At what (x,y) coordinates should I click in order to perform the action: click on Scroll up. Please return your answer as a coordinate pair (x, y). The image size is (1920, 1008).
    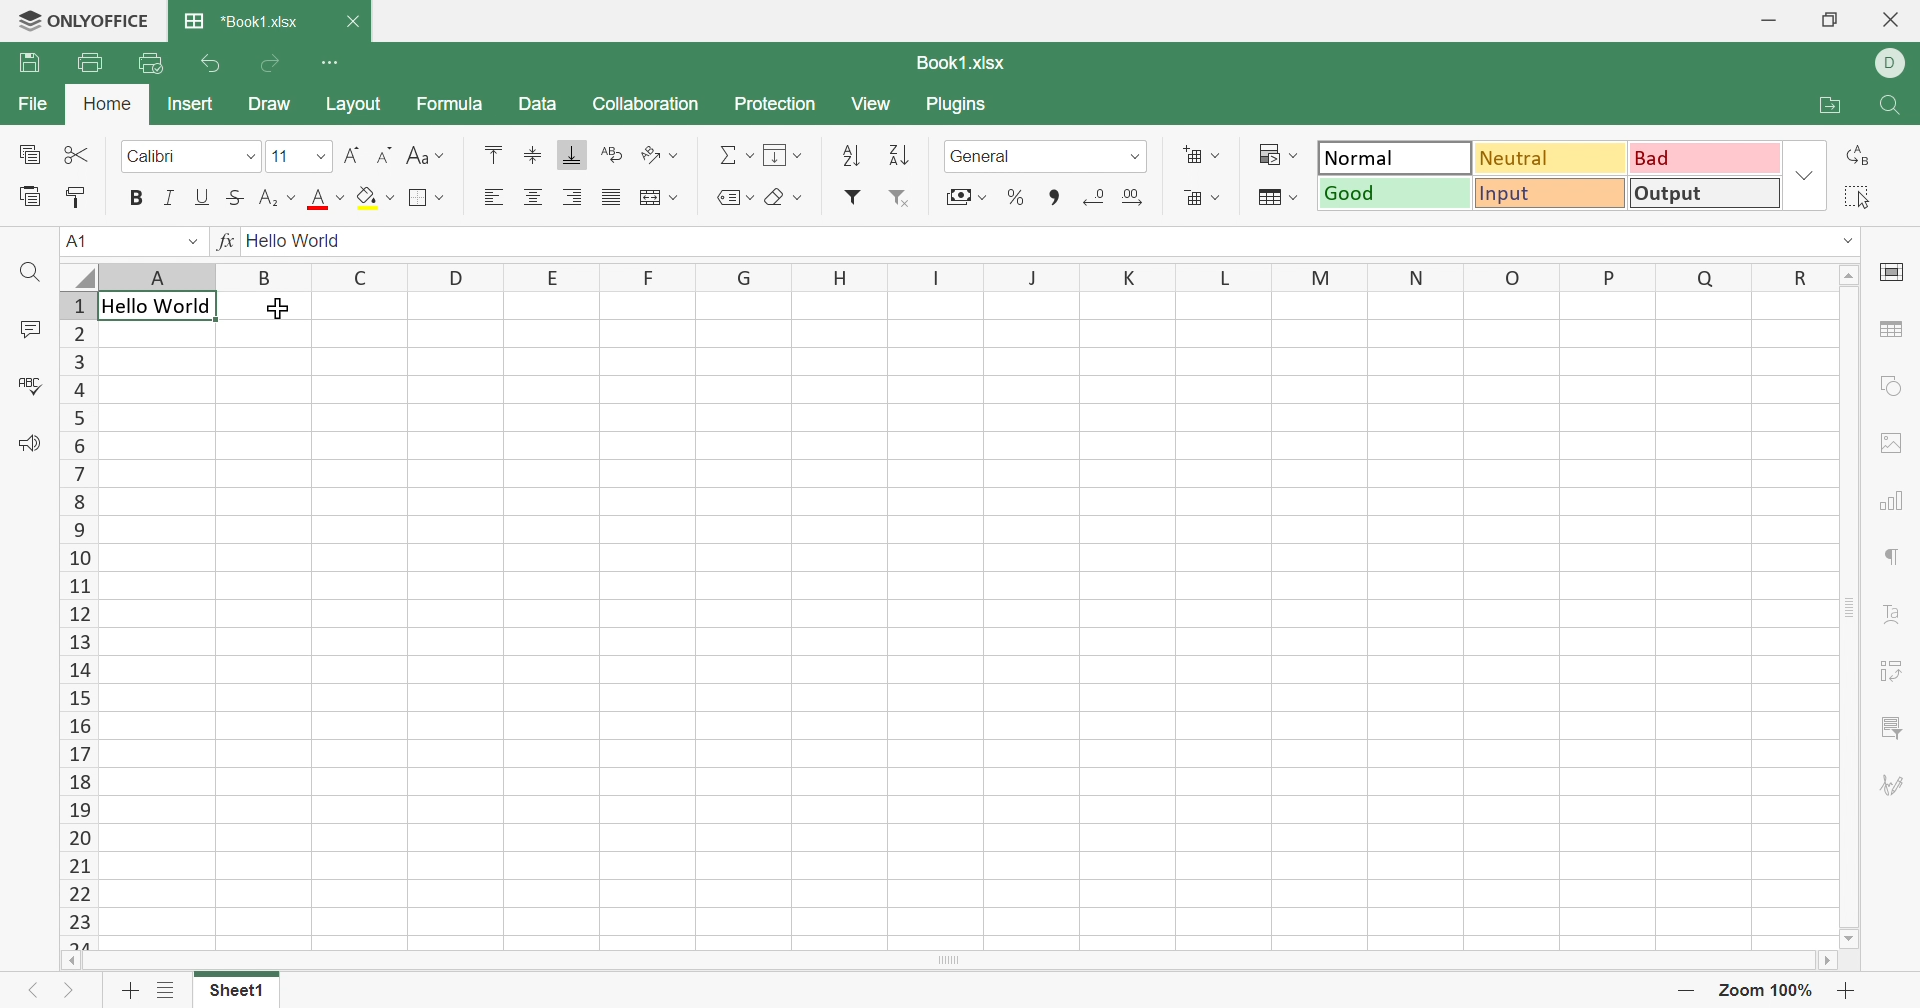
    Looking at the image, I should click on (1849, 275).